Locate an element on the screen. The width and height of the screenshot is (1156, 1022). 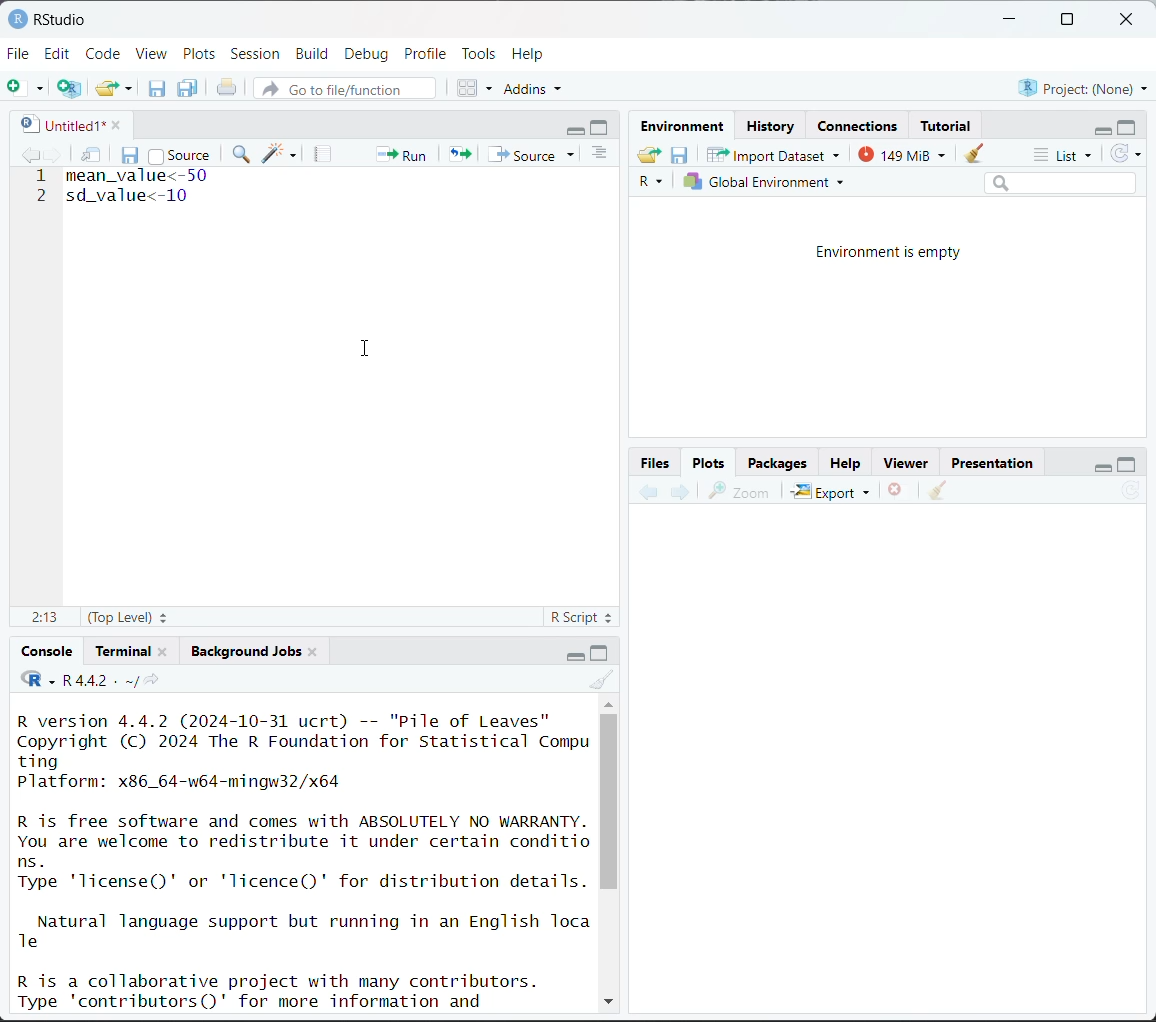
minimize is located at coordinates (571, 654).